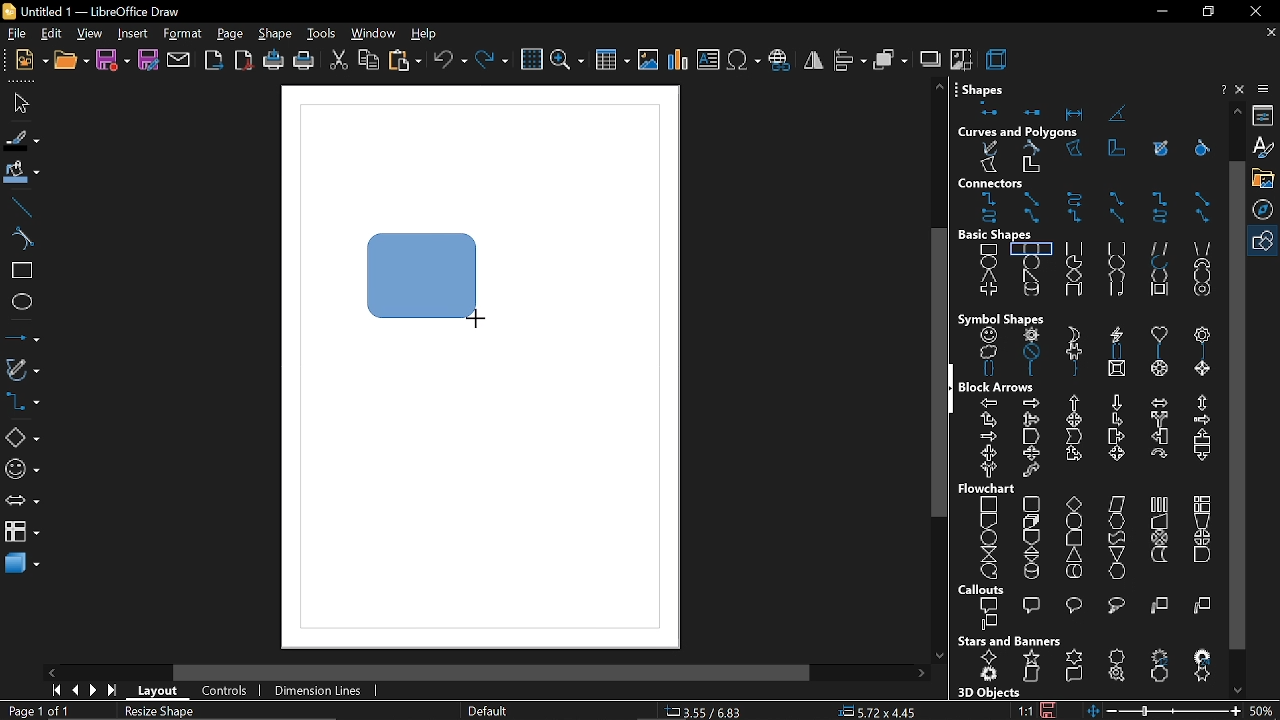 Image resolution: width=1280 pixels, height=720 pixels. I want to click on insert table, so click(613, 63).